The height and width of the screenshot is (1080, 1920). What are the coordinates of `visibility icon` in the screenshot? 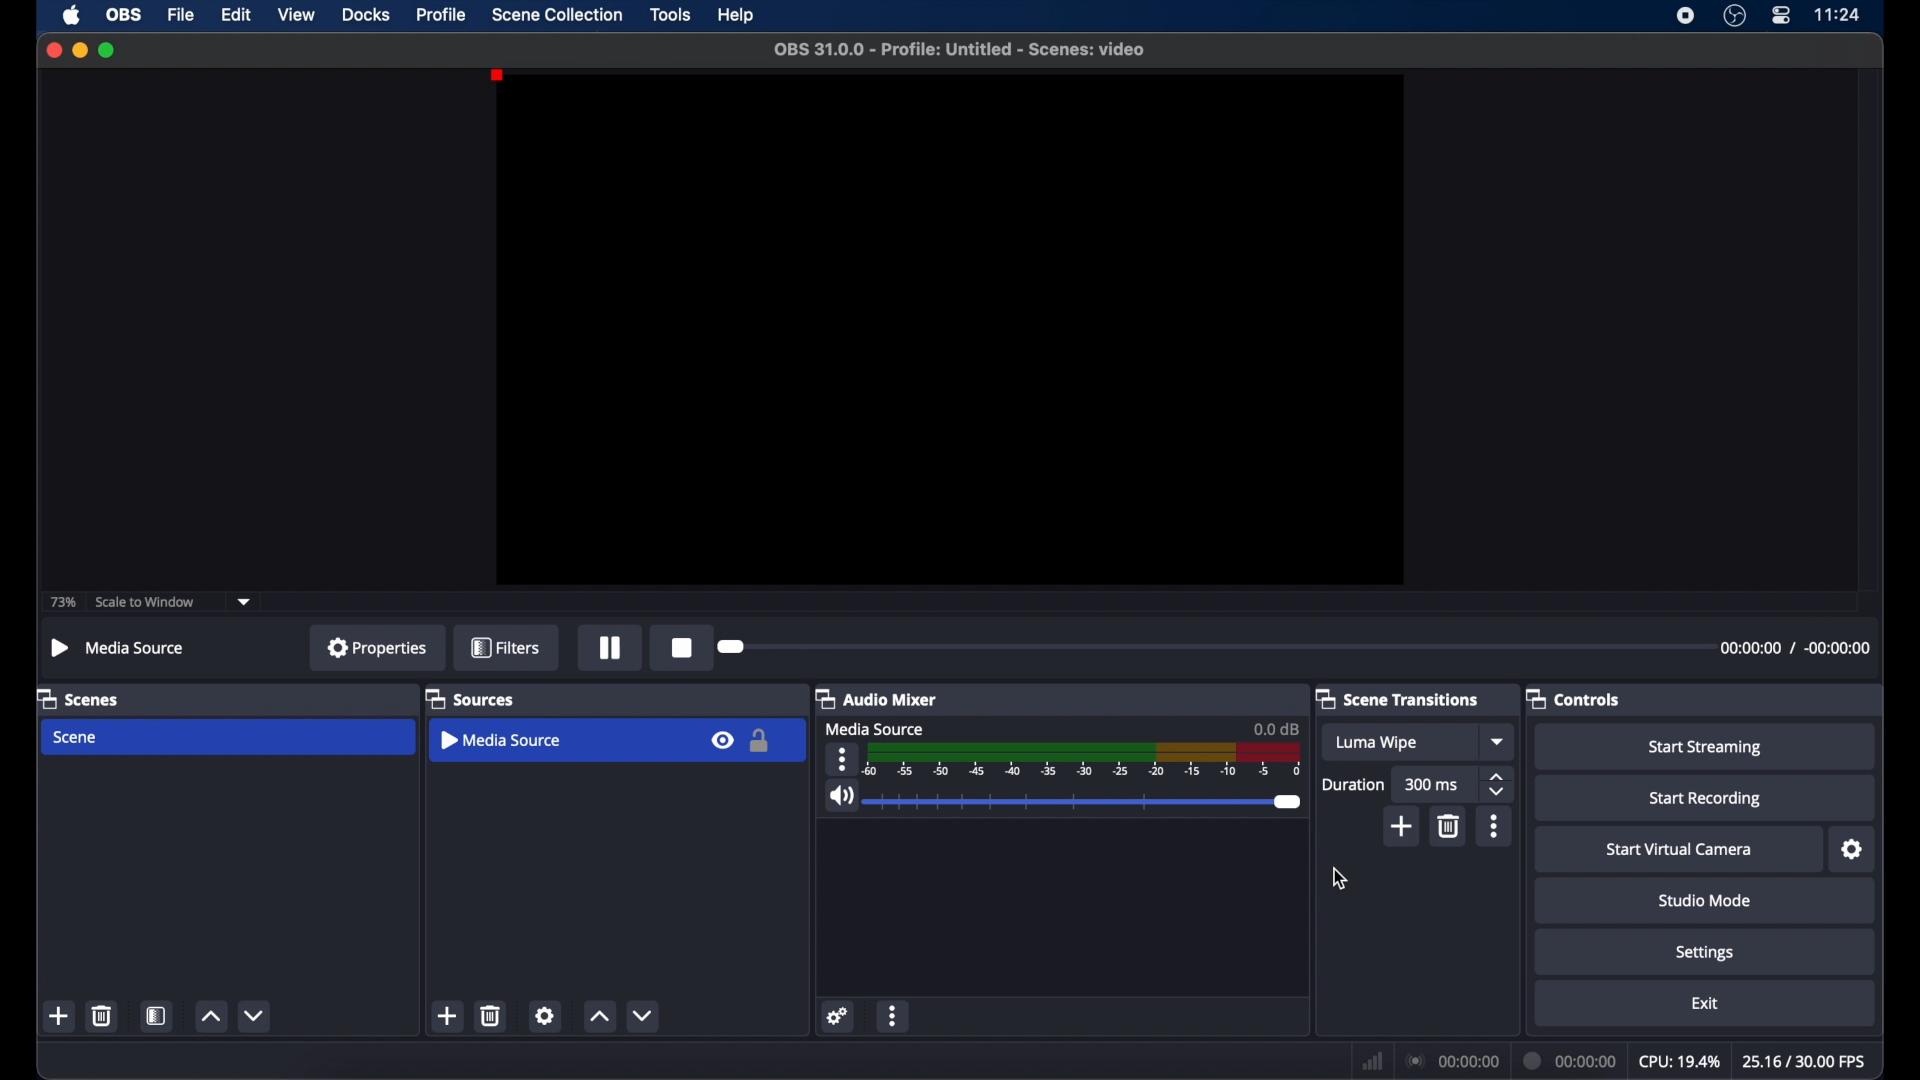 It's located at (720, 742).